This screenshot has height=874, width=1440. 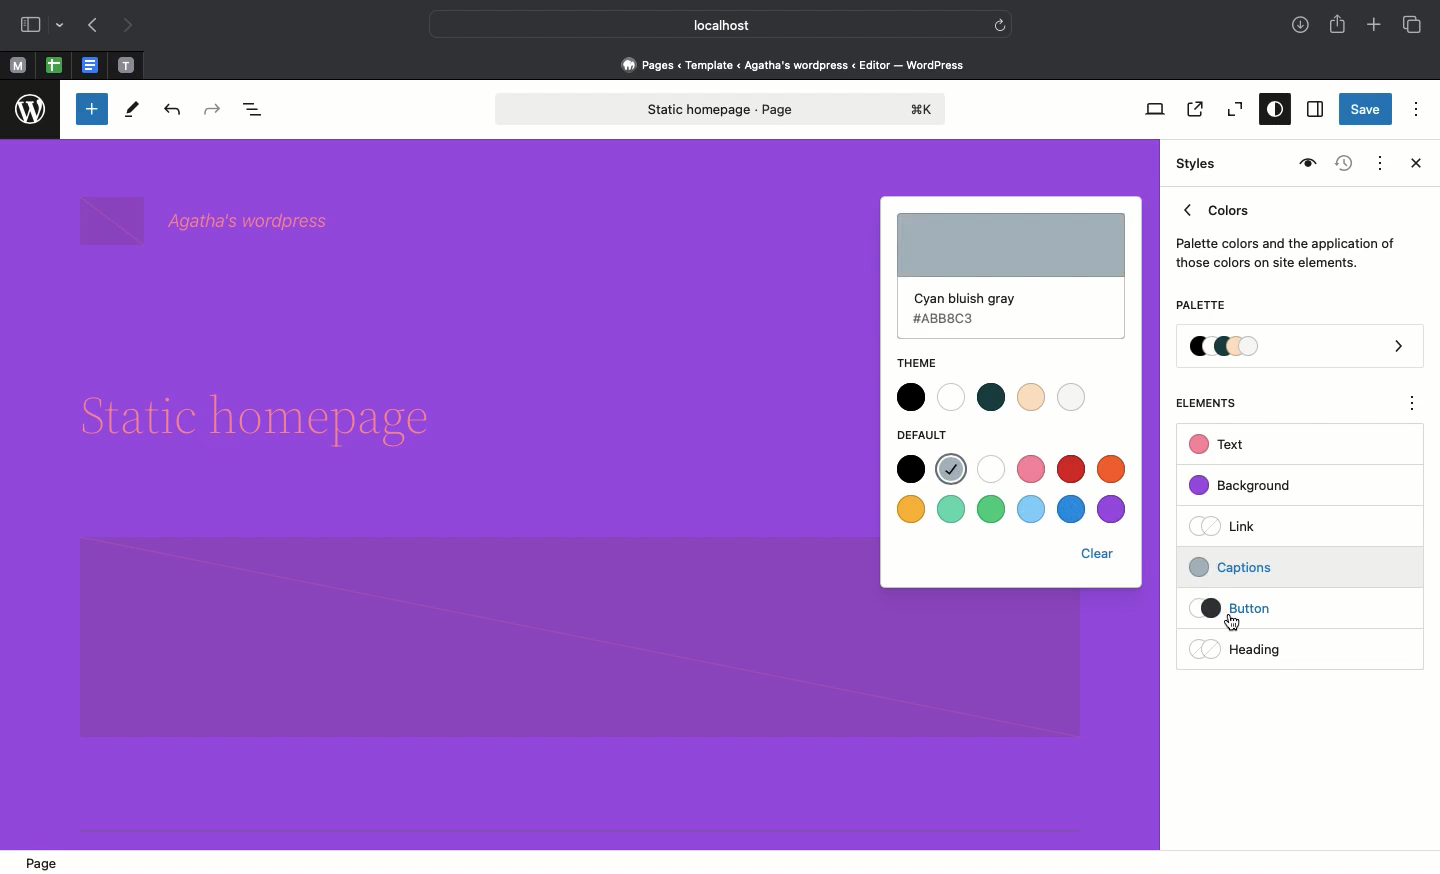 What do you see at coordinates (54, 66) in the screenshot?
I see `Pinned tab` at bounding box center [54, 66].